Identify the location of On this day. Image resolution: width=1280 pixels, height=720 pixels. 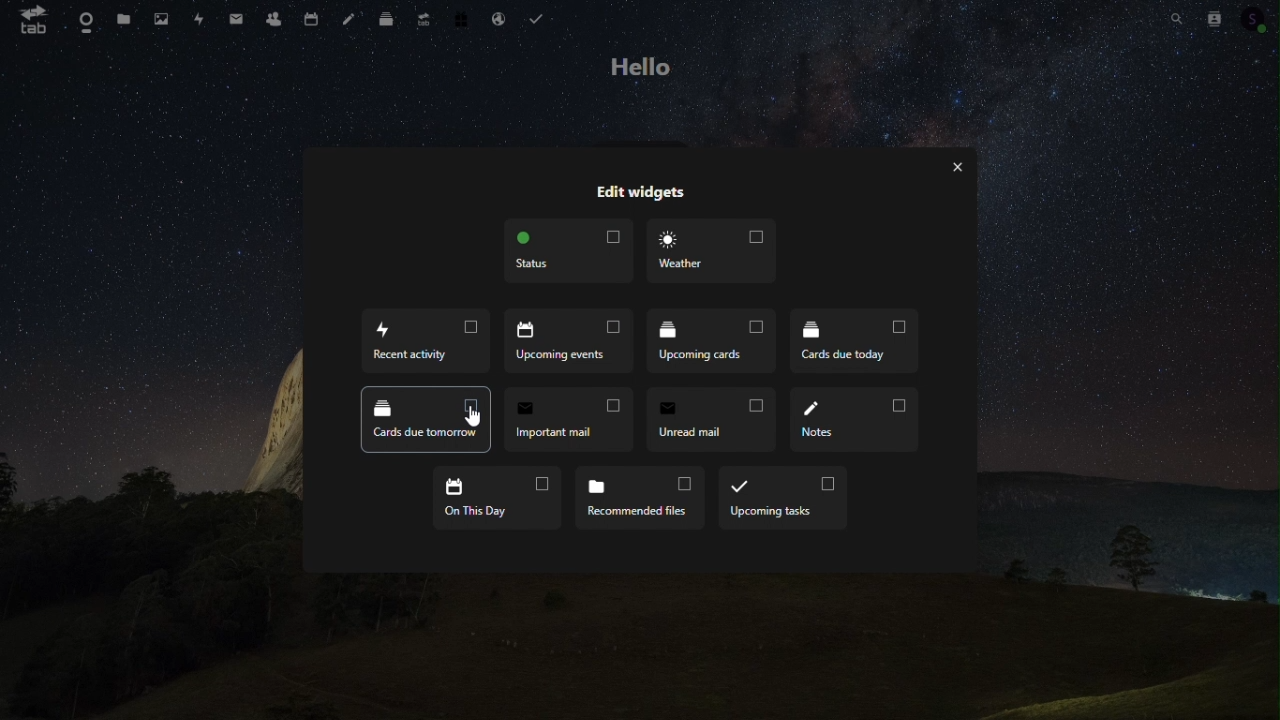
(494, 500).